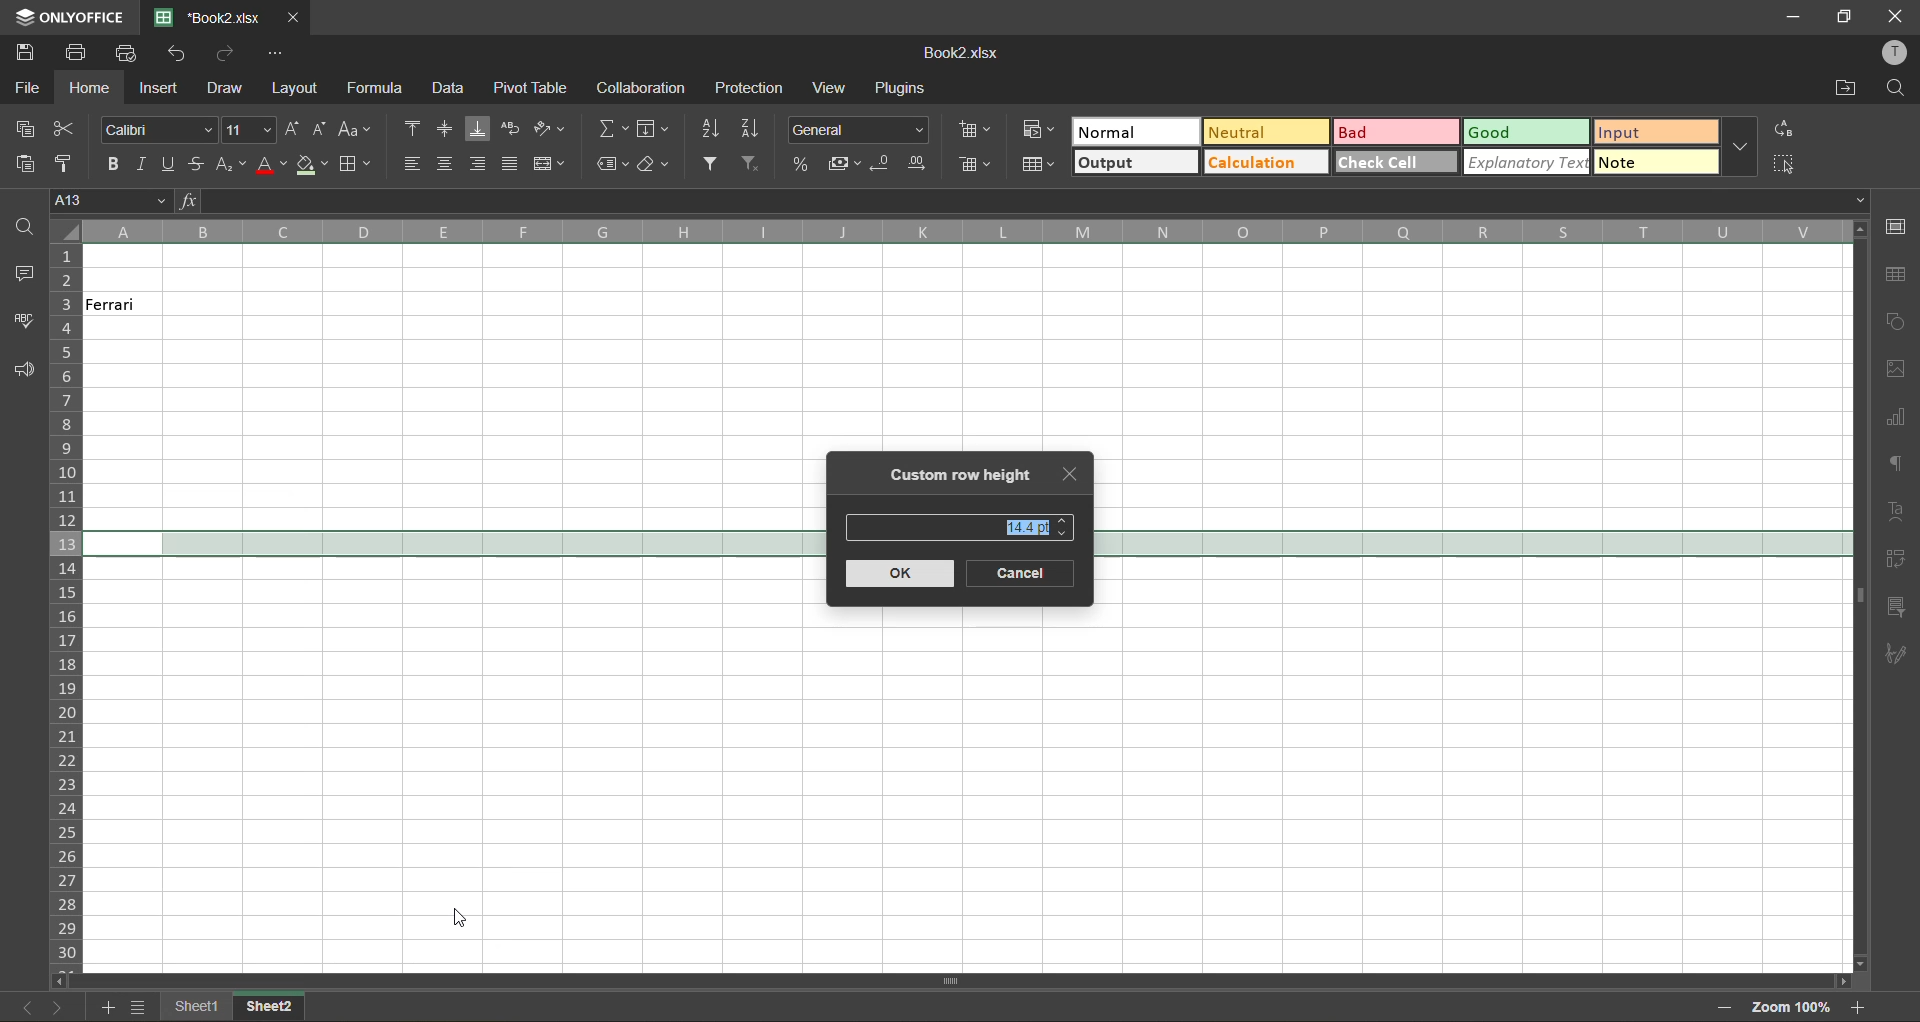  Describe the element at coordinates (973, 167) in the screenshot. I see `delete cells` at that location.